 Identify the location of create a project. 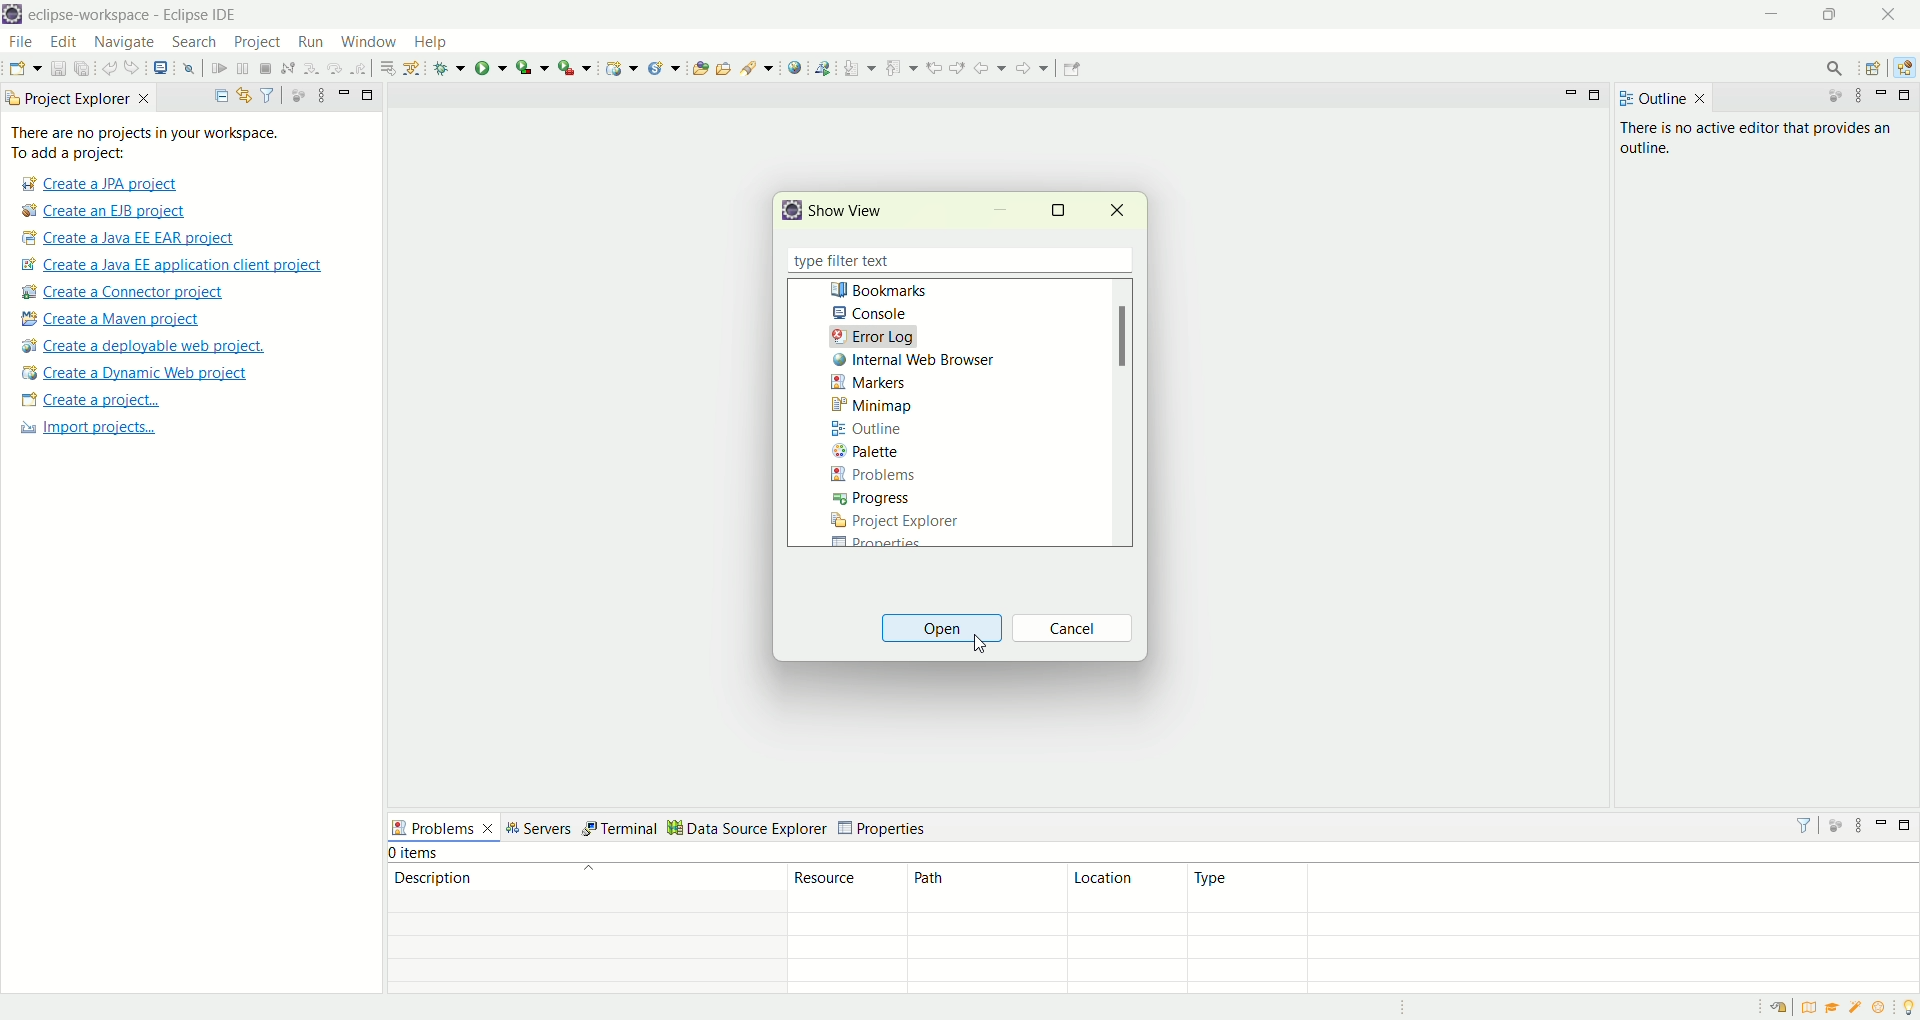
(88, 401).